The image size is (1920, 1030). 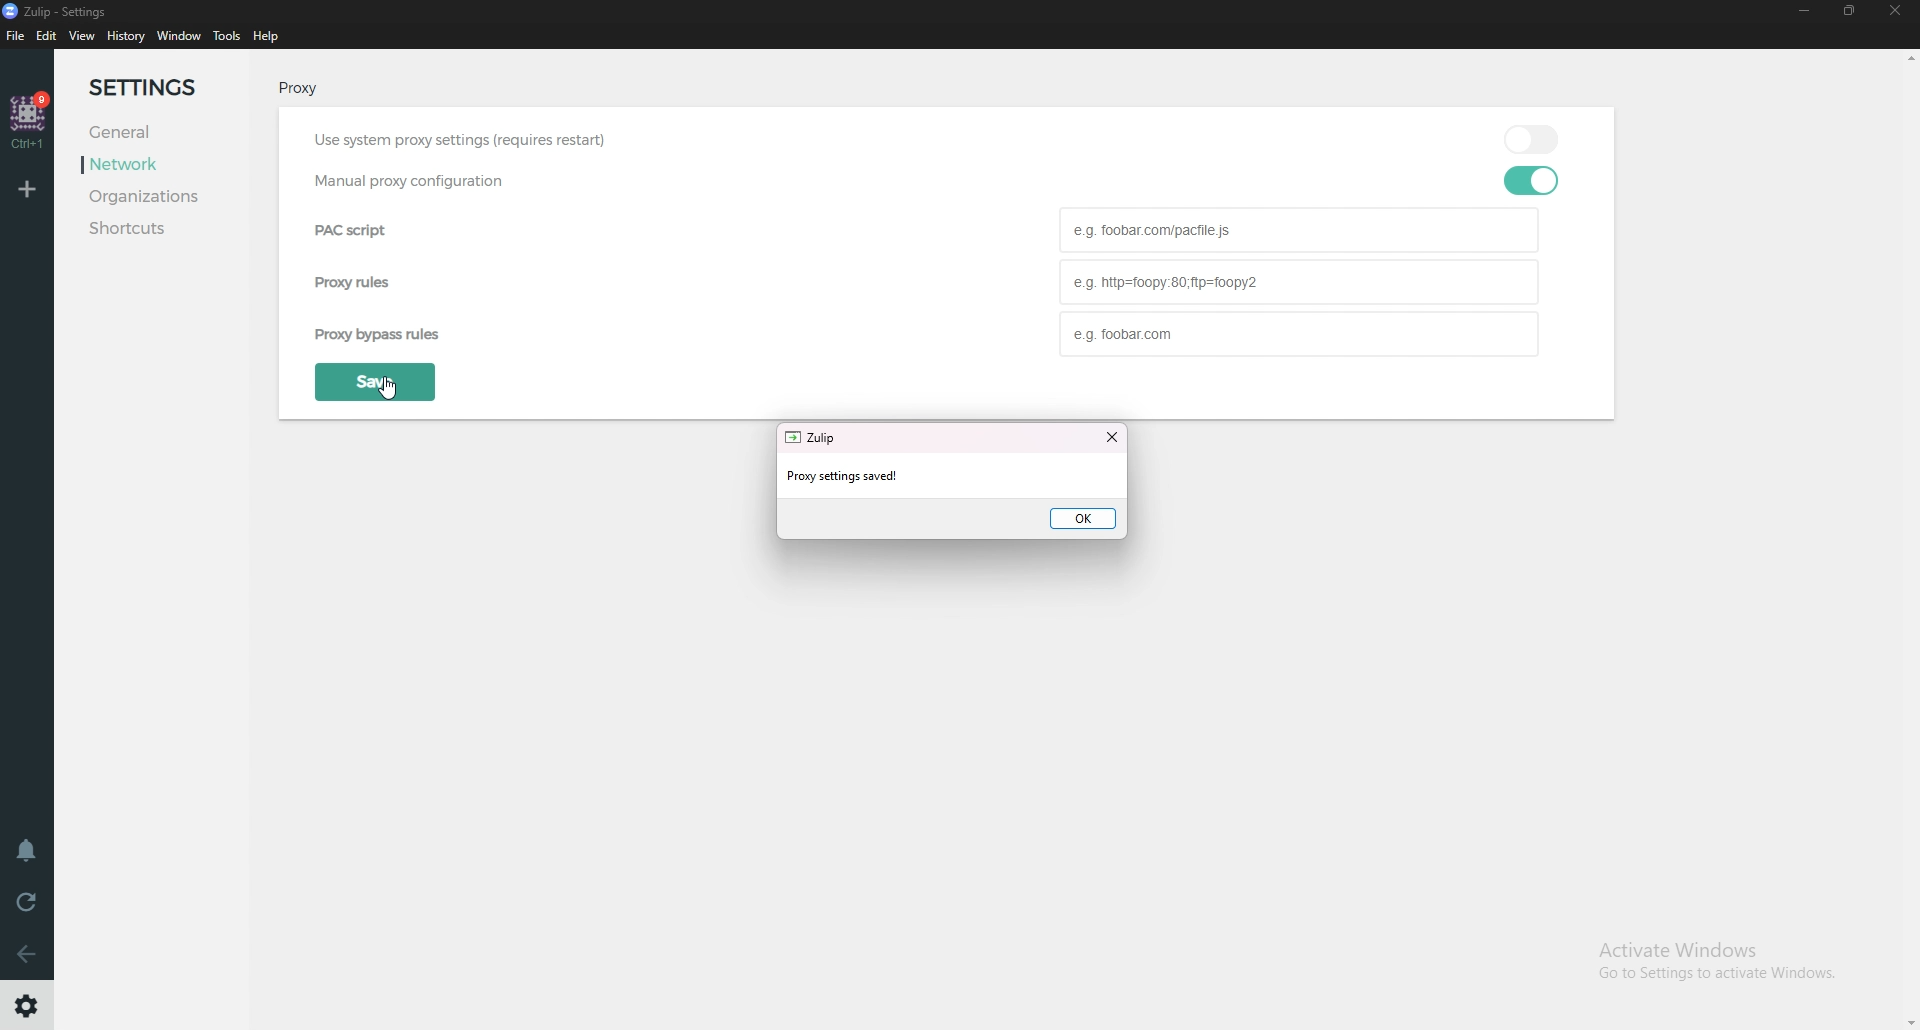 What do you see at coordinates (354, 286) in the screenshot?
I see `proxy rules` at bounding box center [354, 286].